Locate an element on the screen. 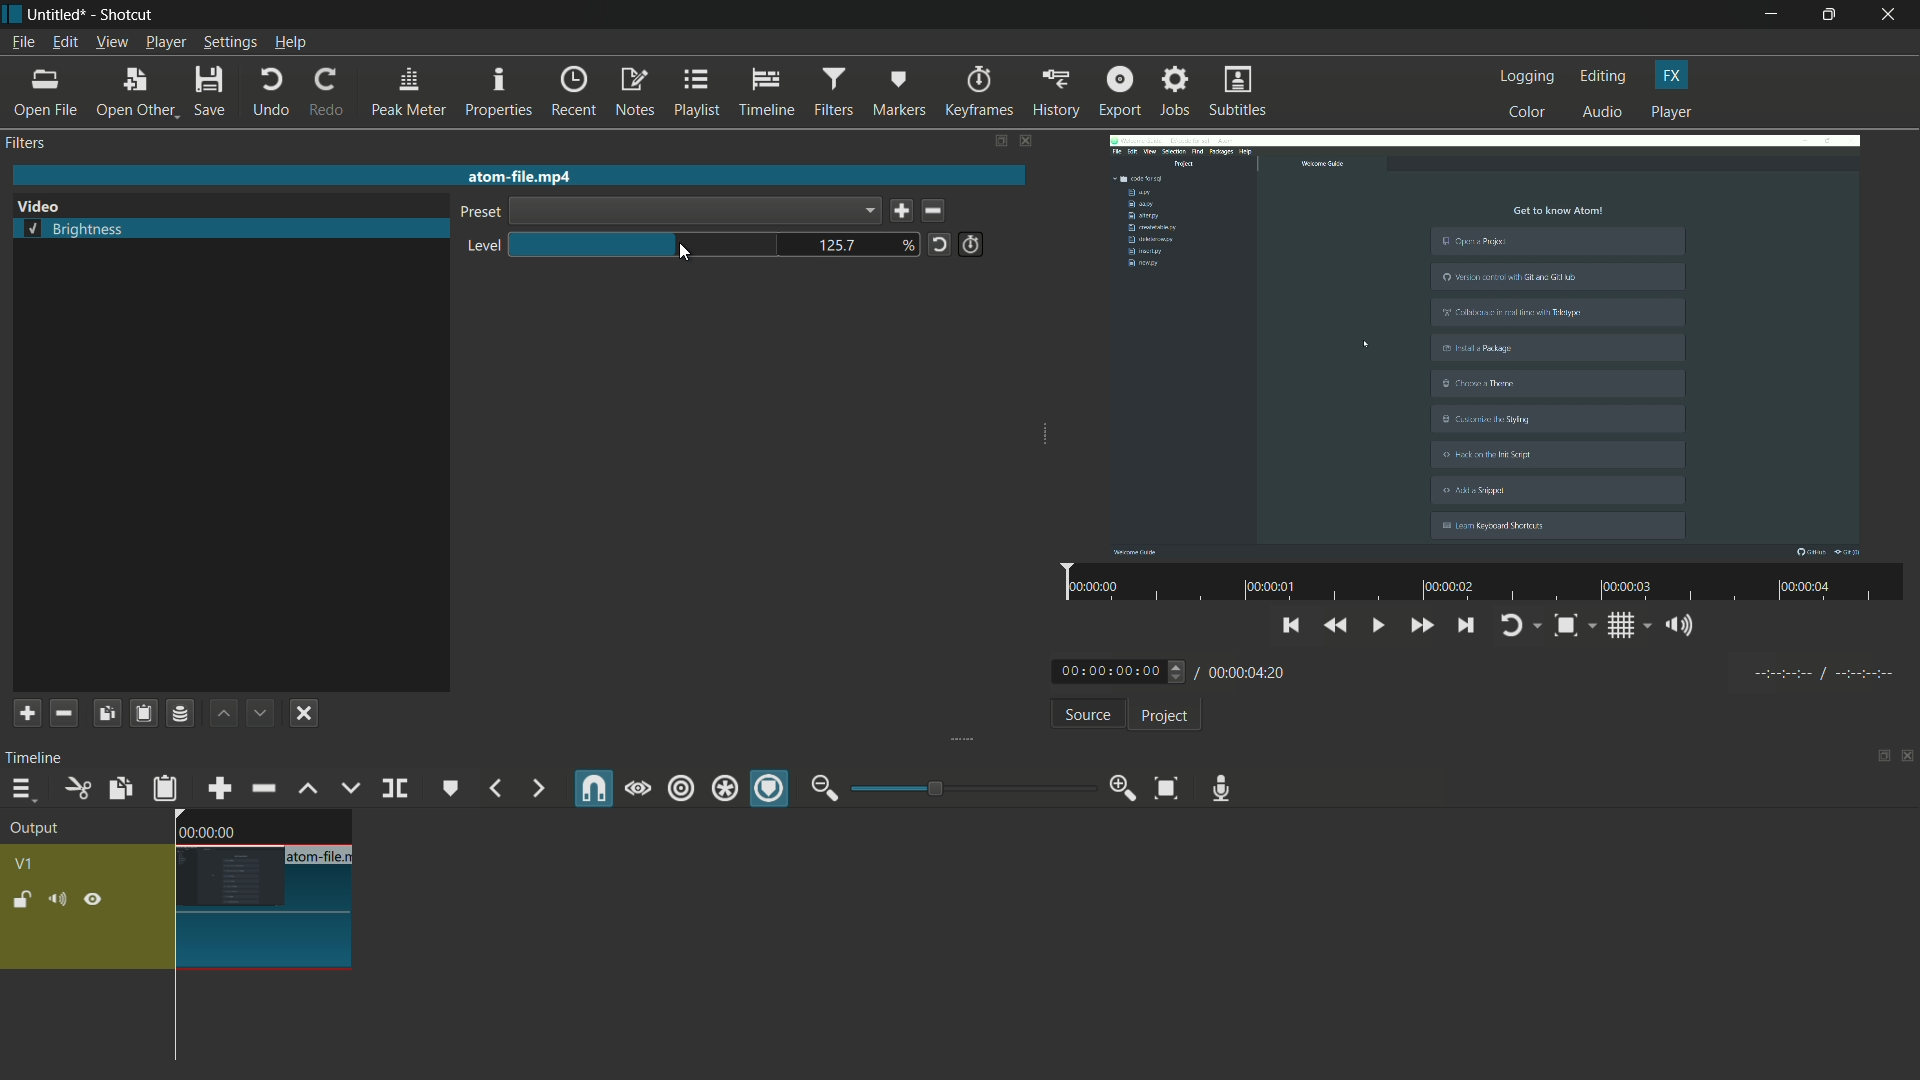 The width and height of the screenshot is (1920, 1080). export is located at coordinates (1118, 91).